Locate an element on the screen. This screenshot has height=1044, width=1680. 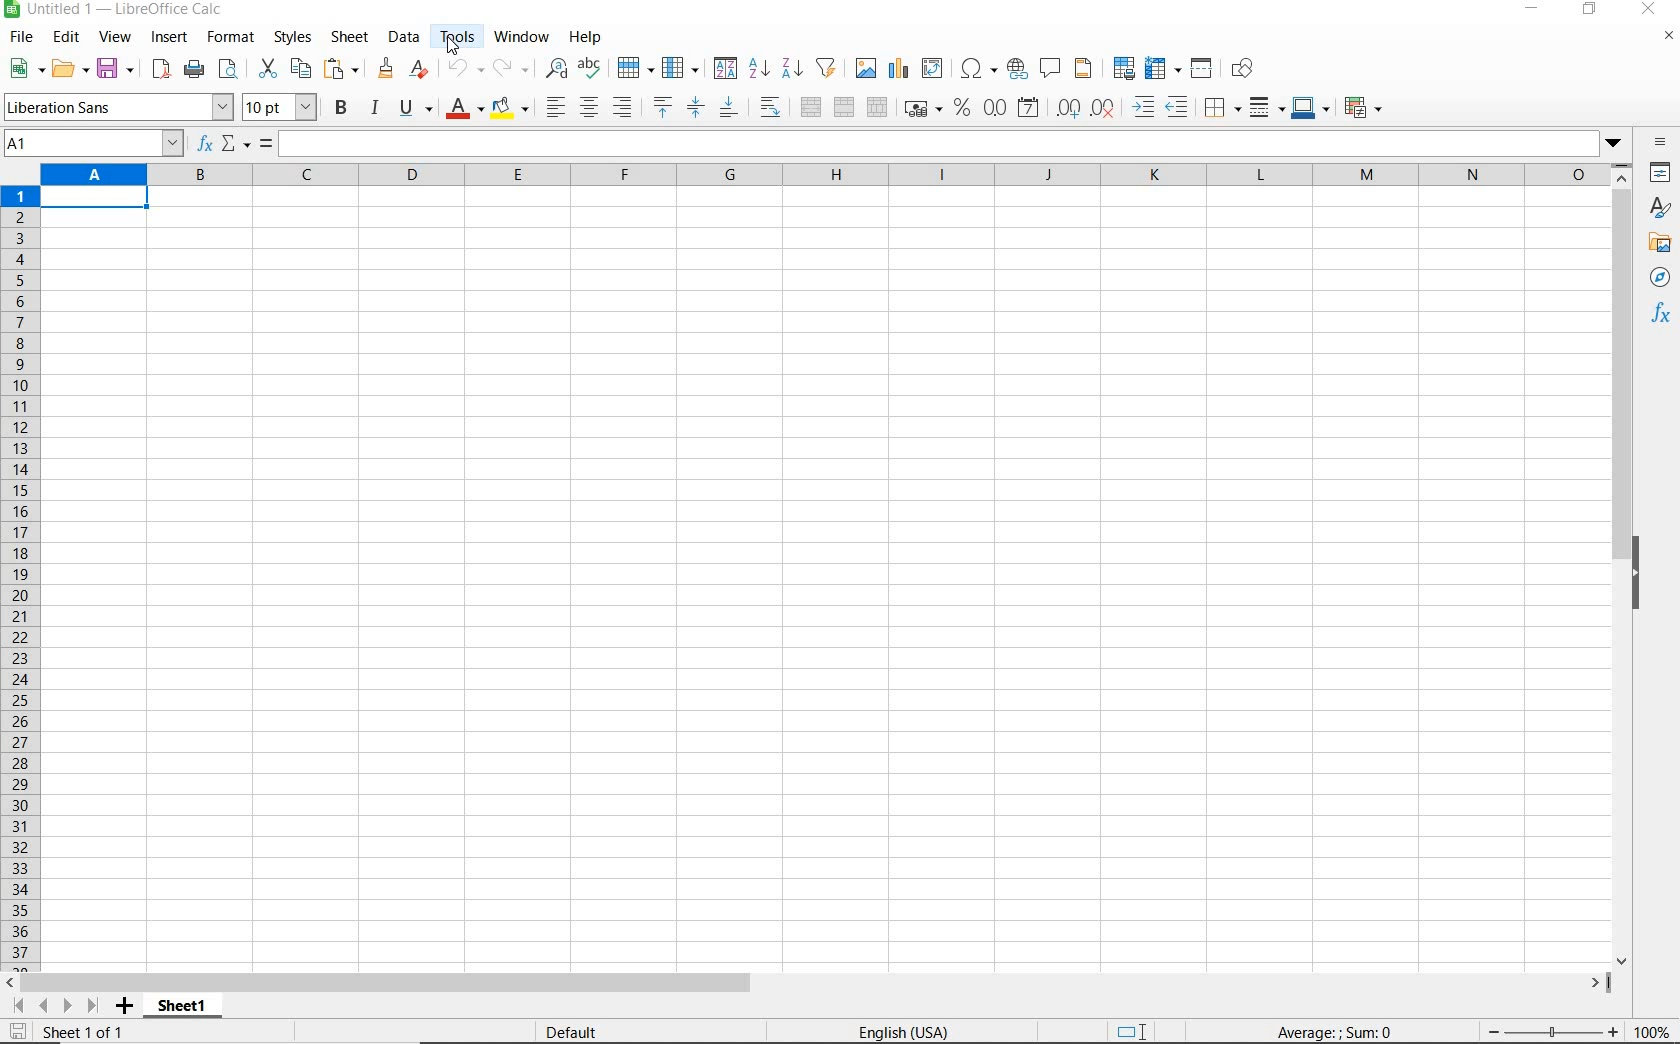
redo is located at coordinates (508, 69).